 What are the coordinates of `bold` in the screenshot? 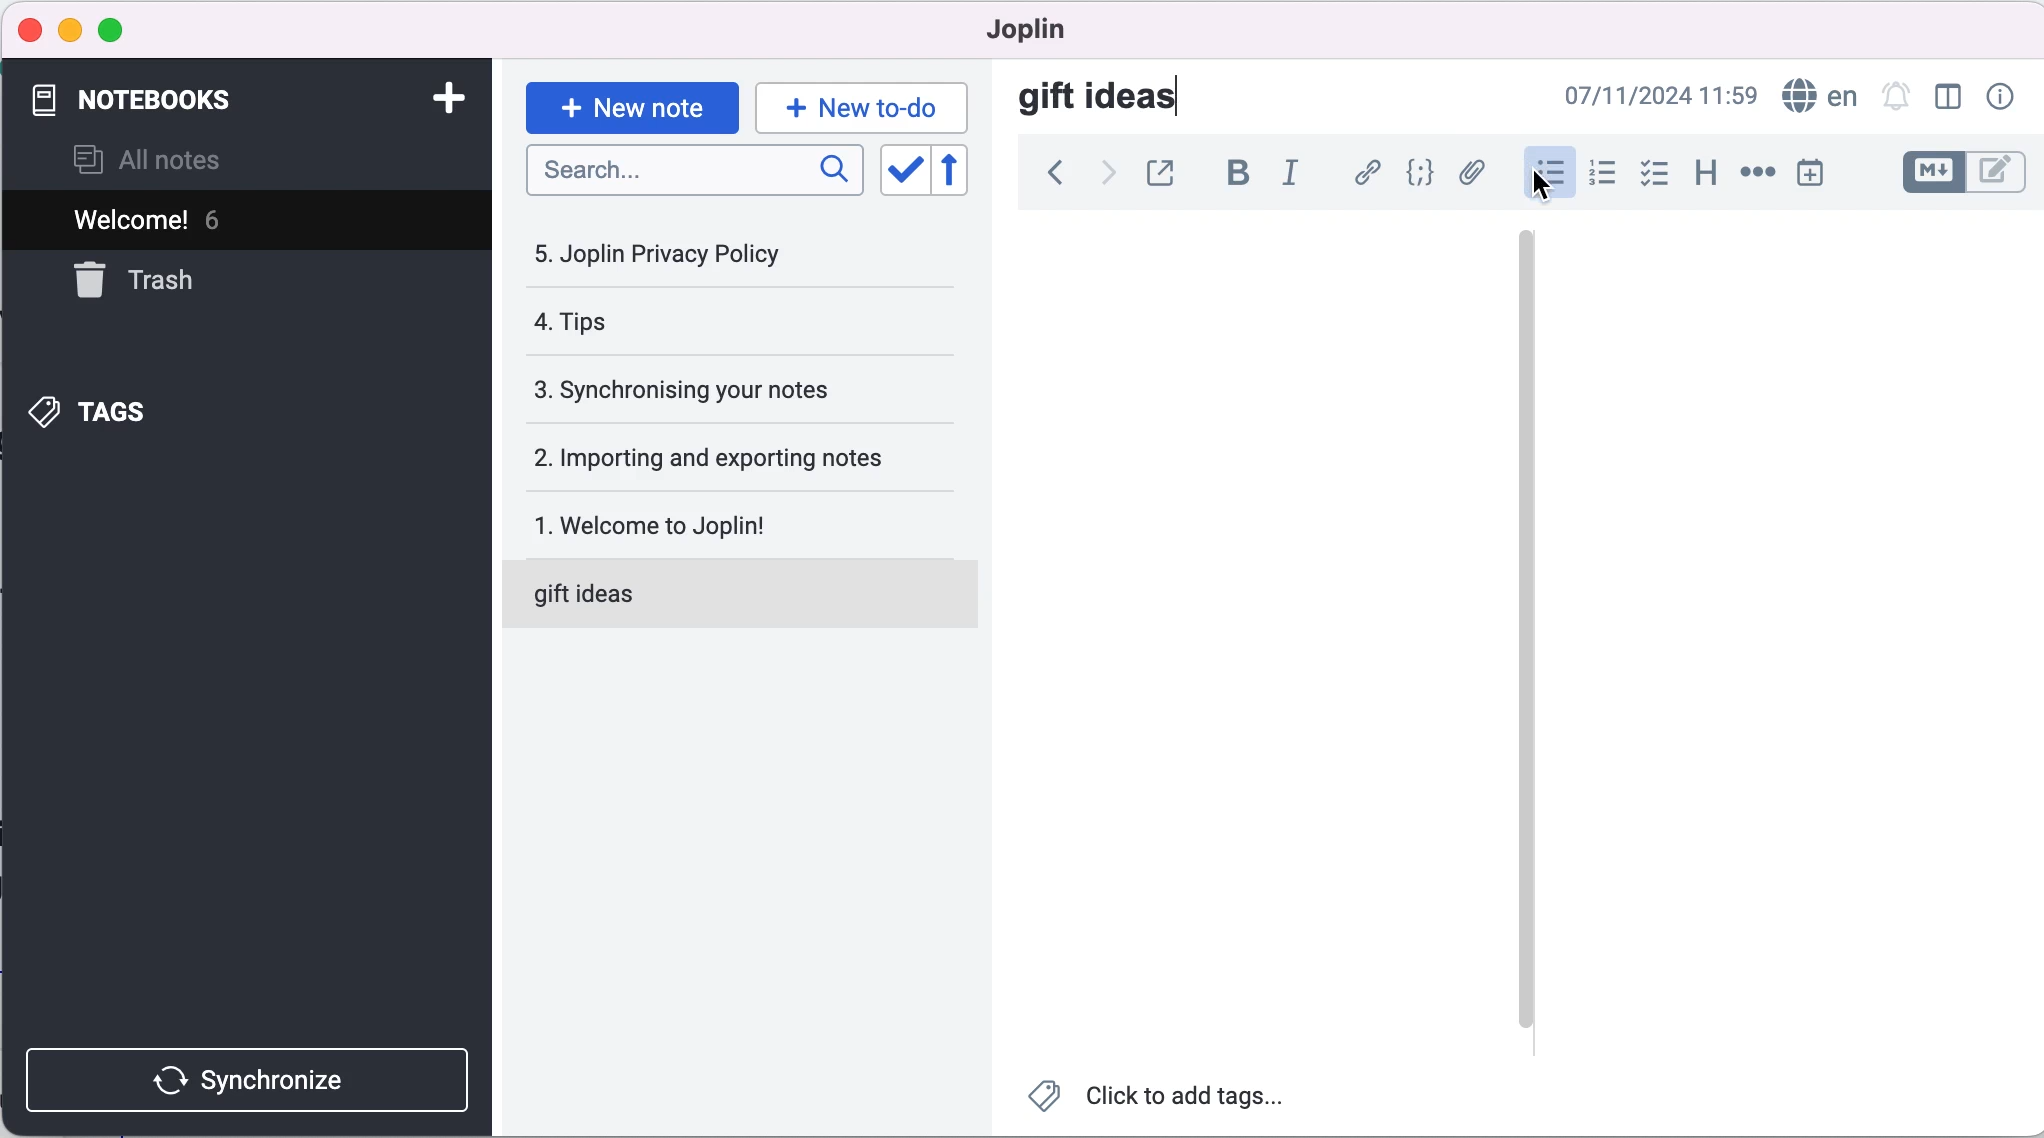 It's located at (1238, 174).